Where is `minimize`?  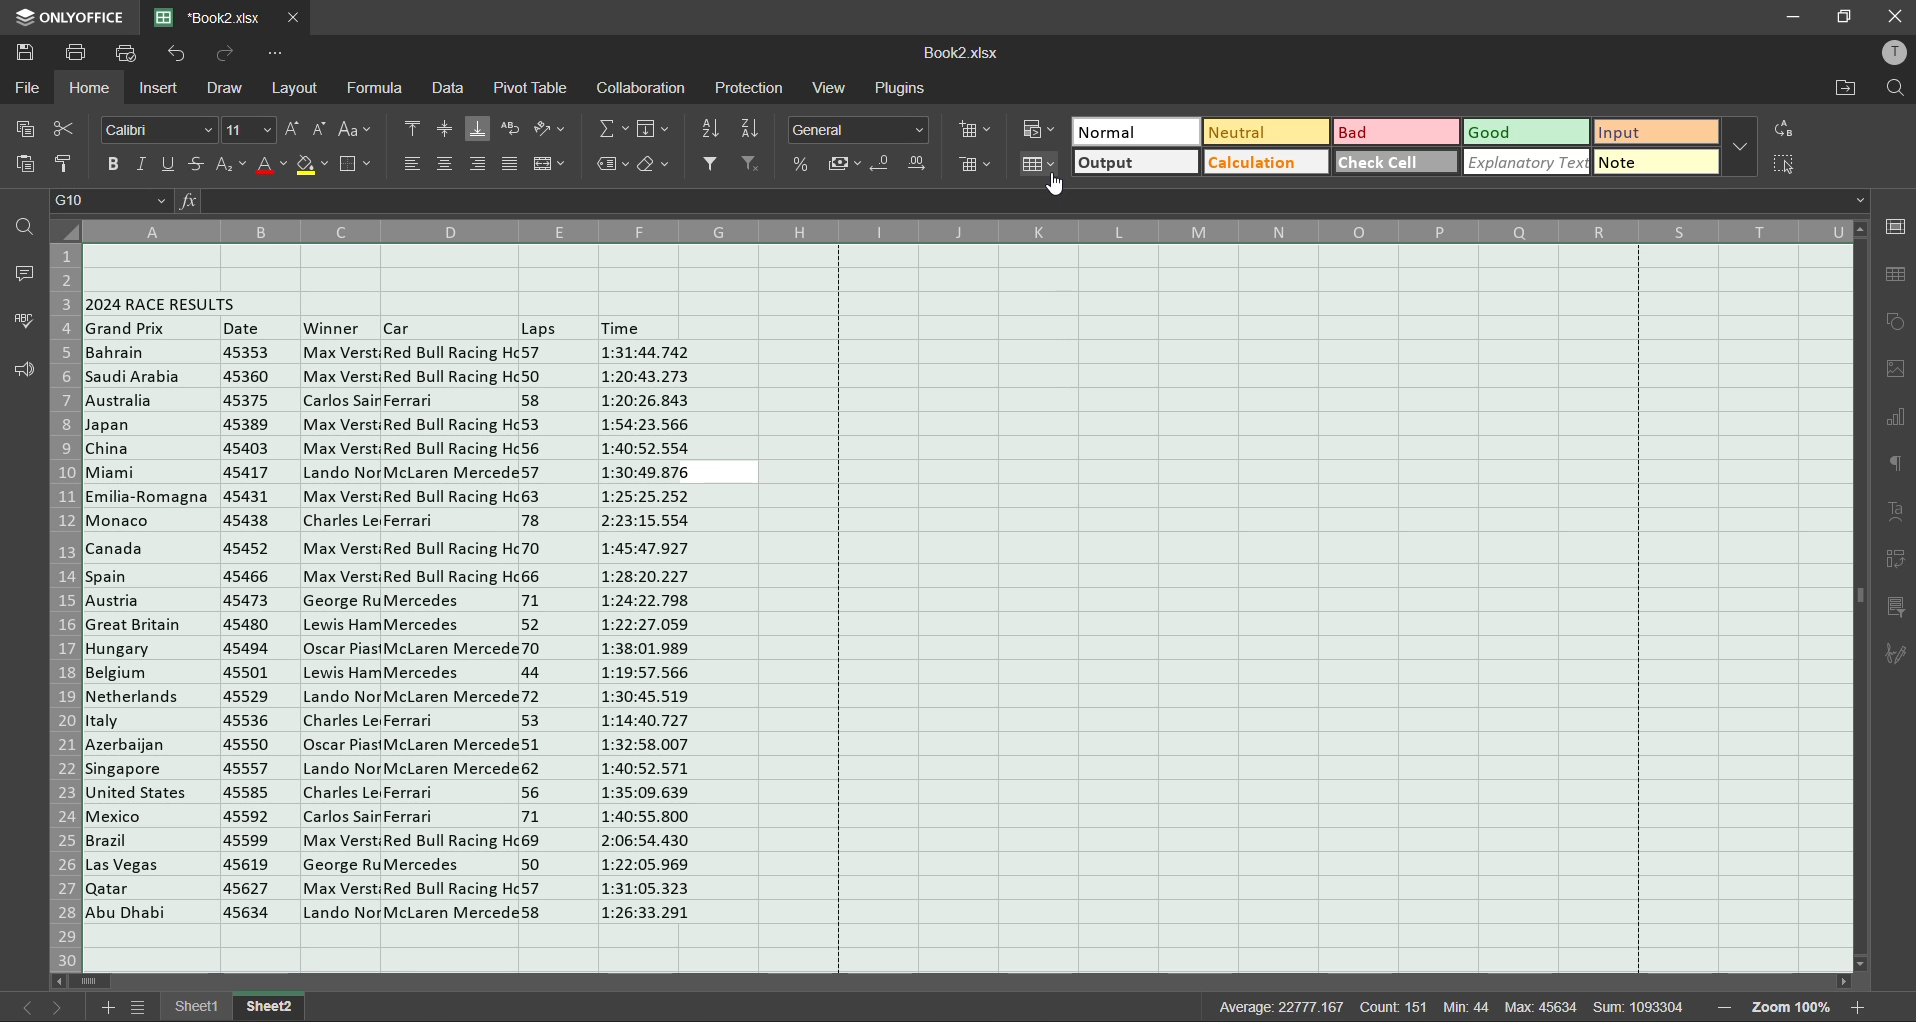
minimize is located at coordinates (1793, 18).